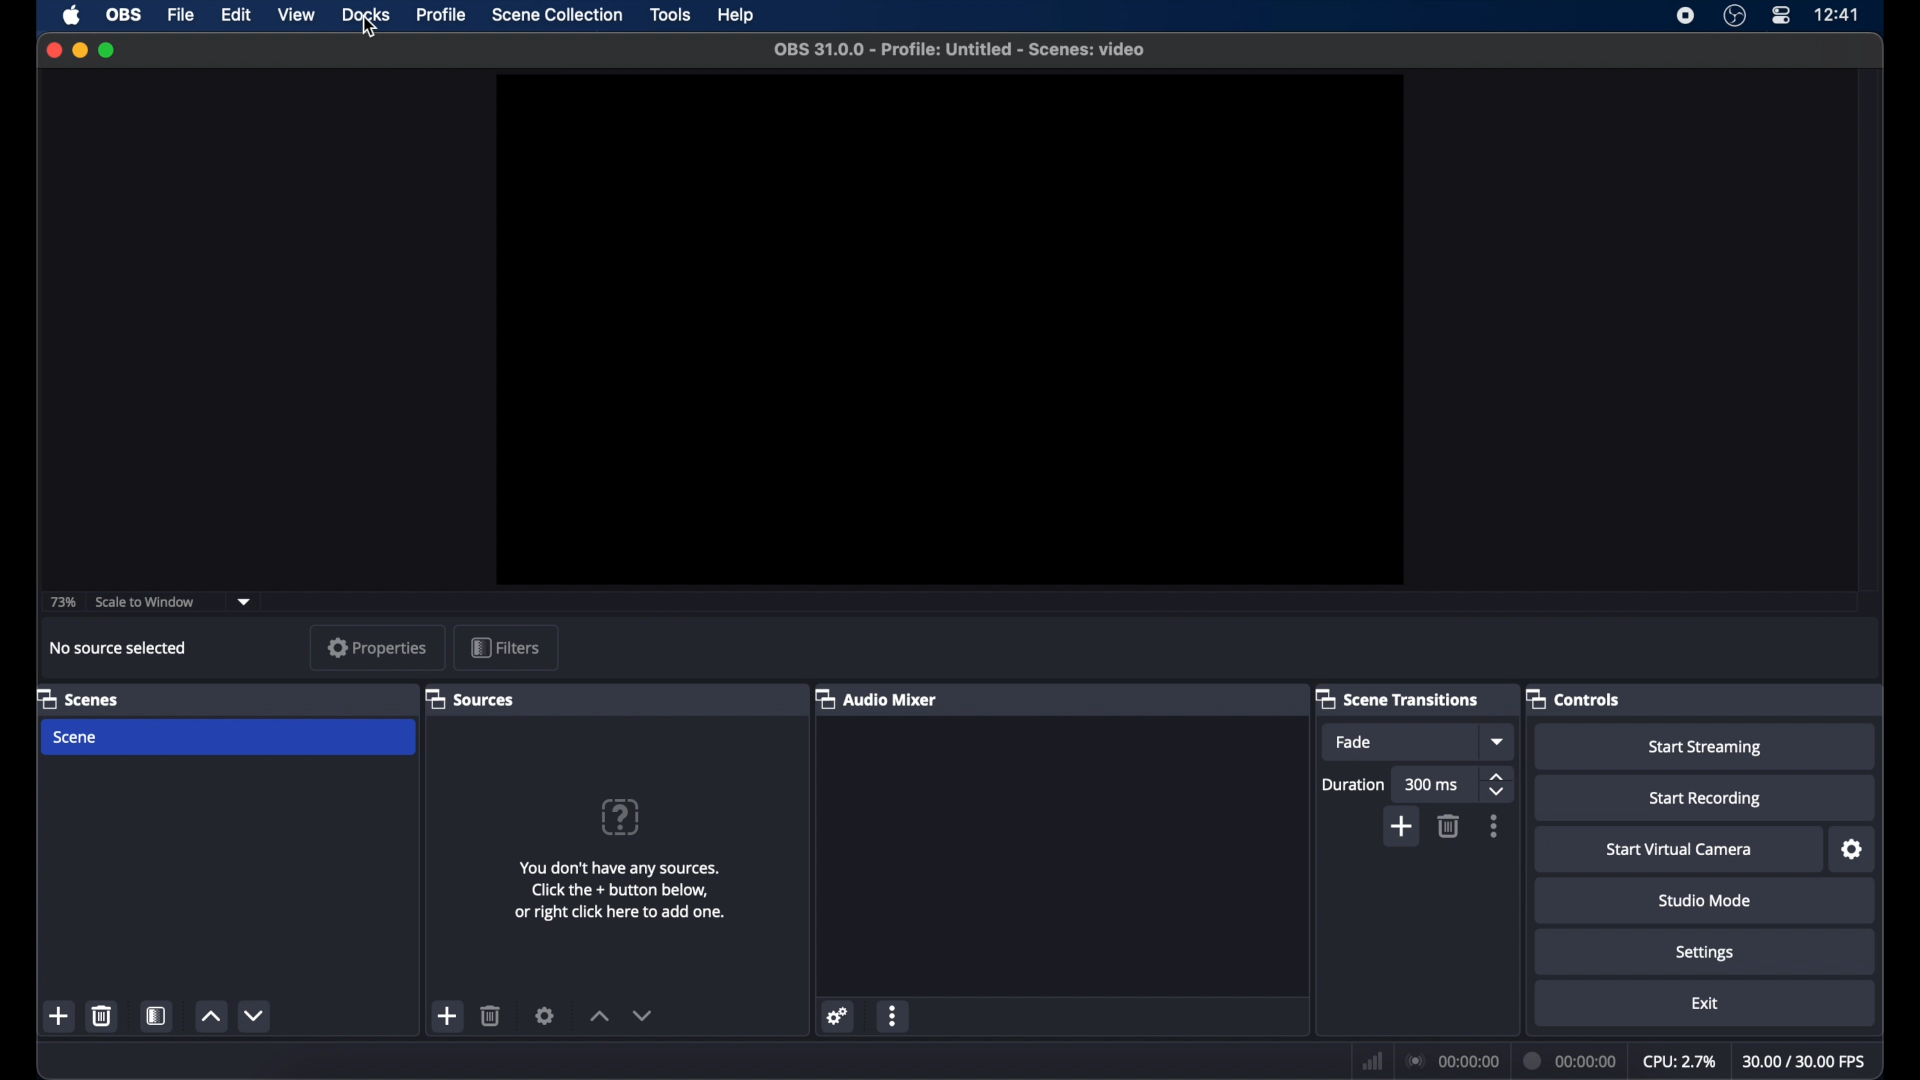  What do you see at coordinates (1706, 799) in the screenshot?
I see `start recording` at bounding box center [1706, 799].